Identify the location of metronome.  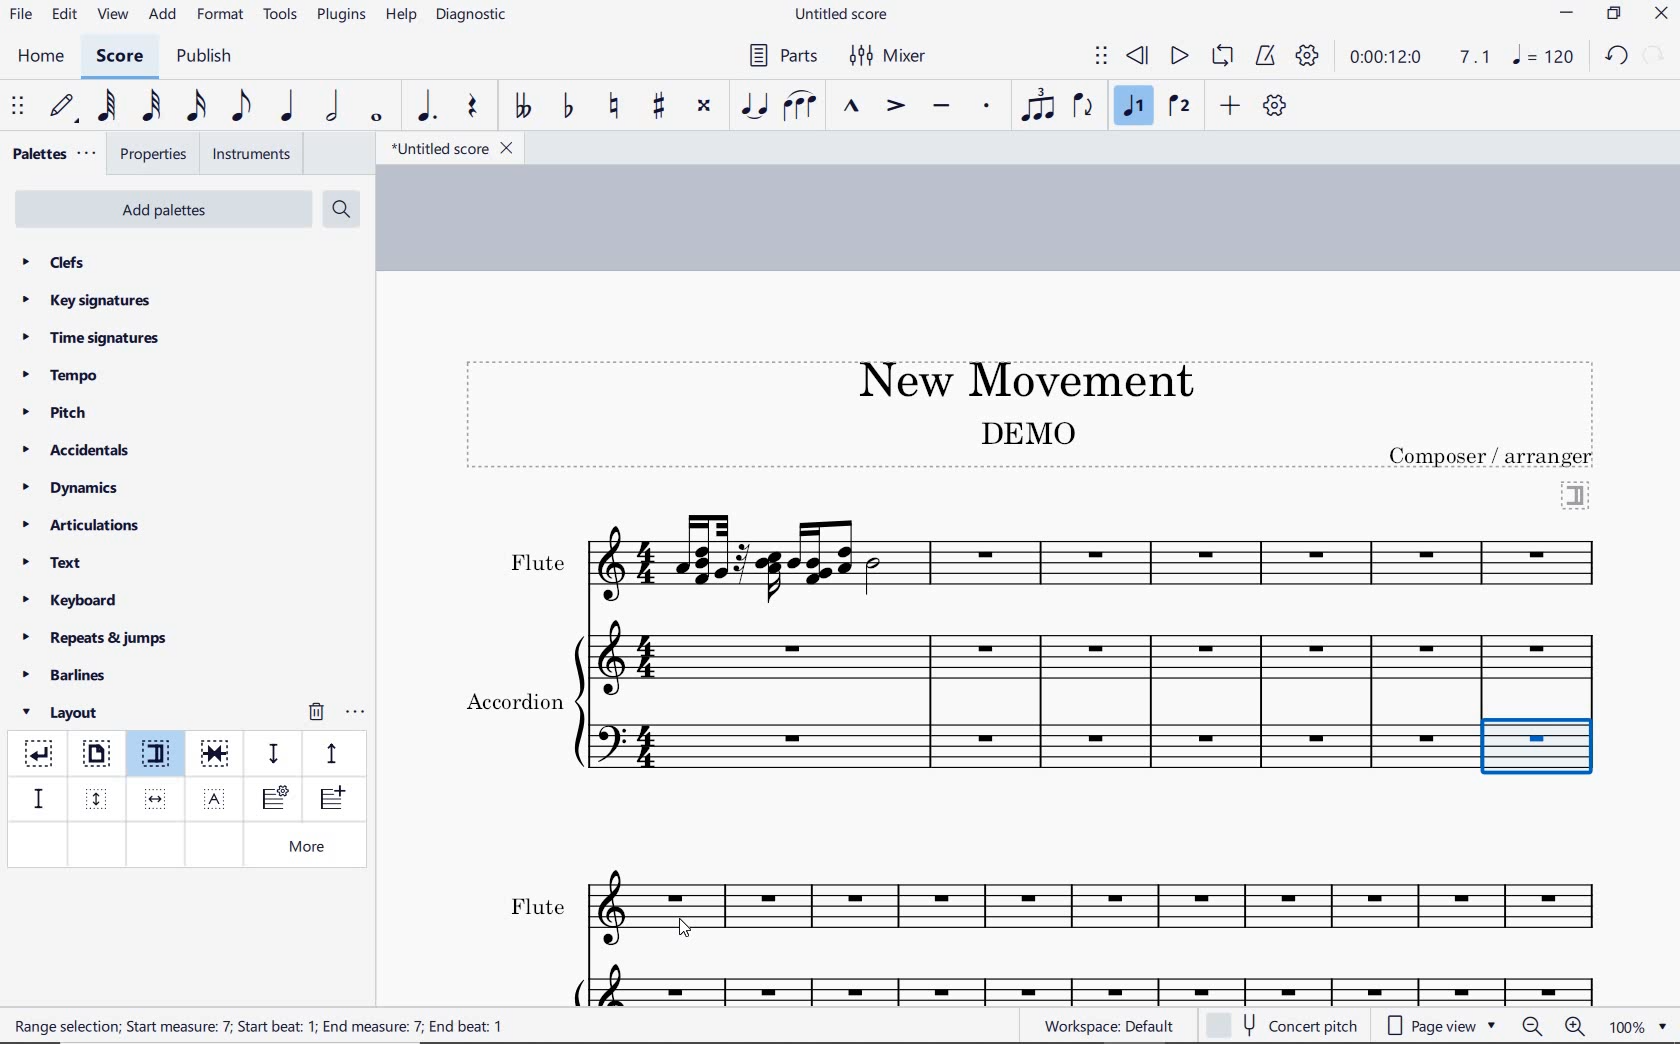
(1264, 56).